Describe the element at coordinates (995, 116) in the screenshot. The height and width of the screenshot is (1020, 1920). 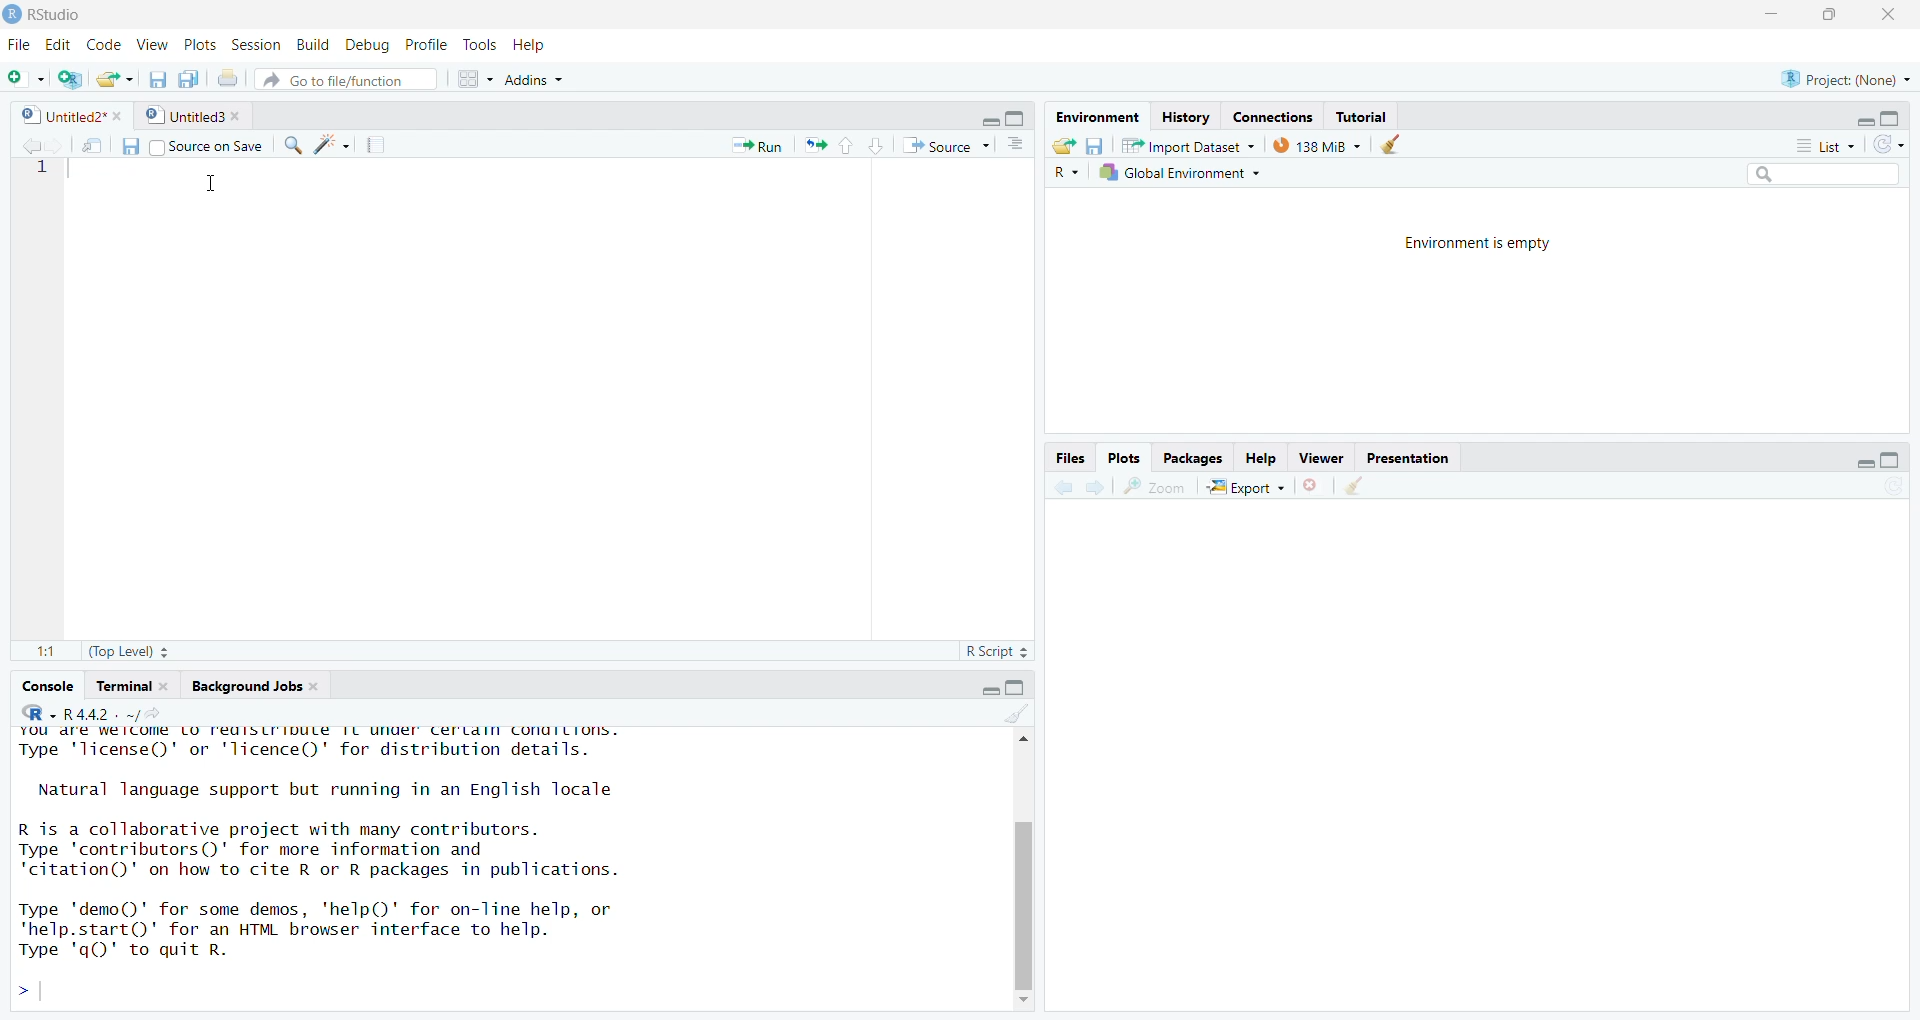
I see `minimize/maximize` at that location.